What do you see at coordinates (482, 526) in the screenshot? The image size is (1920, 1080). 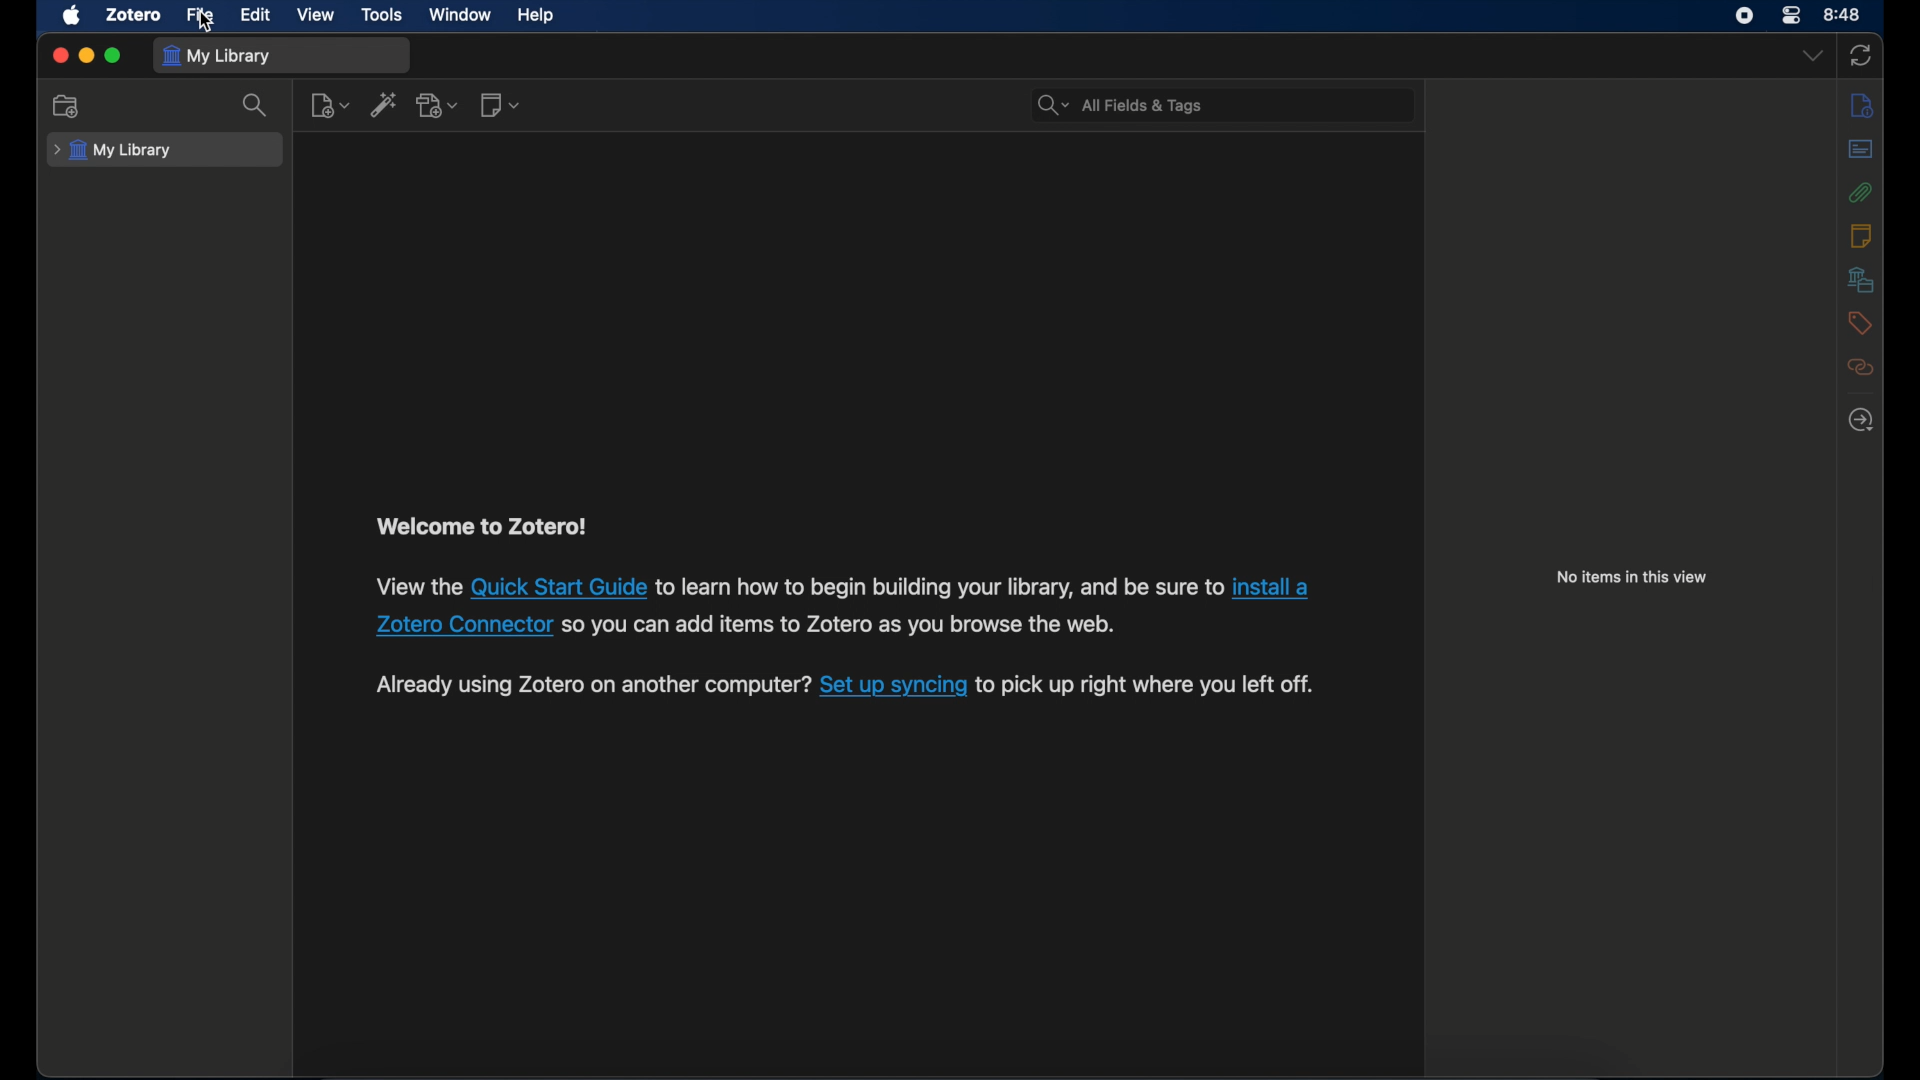 I see `welcome to zotero` at bounding box center [482, 526].